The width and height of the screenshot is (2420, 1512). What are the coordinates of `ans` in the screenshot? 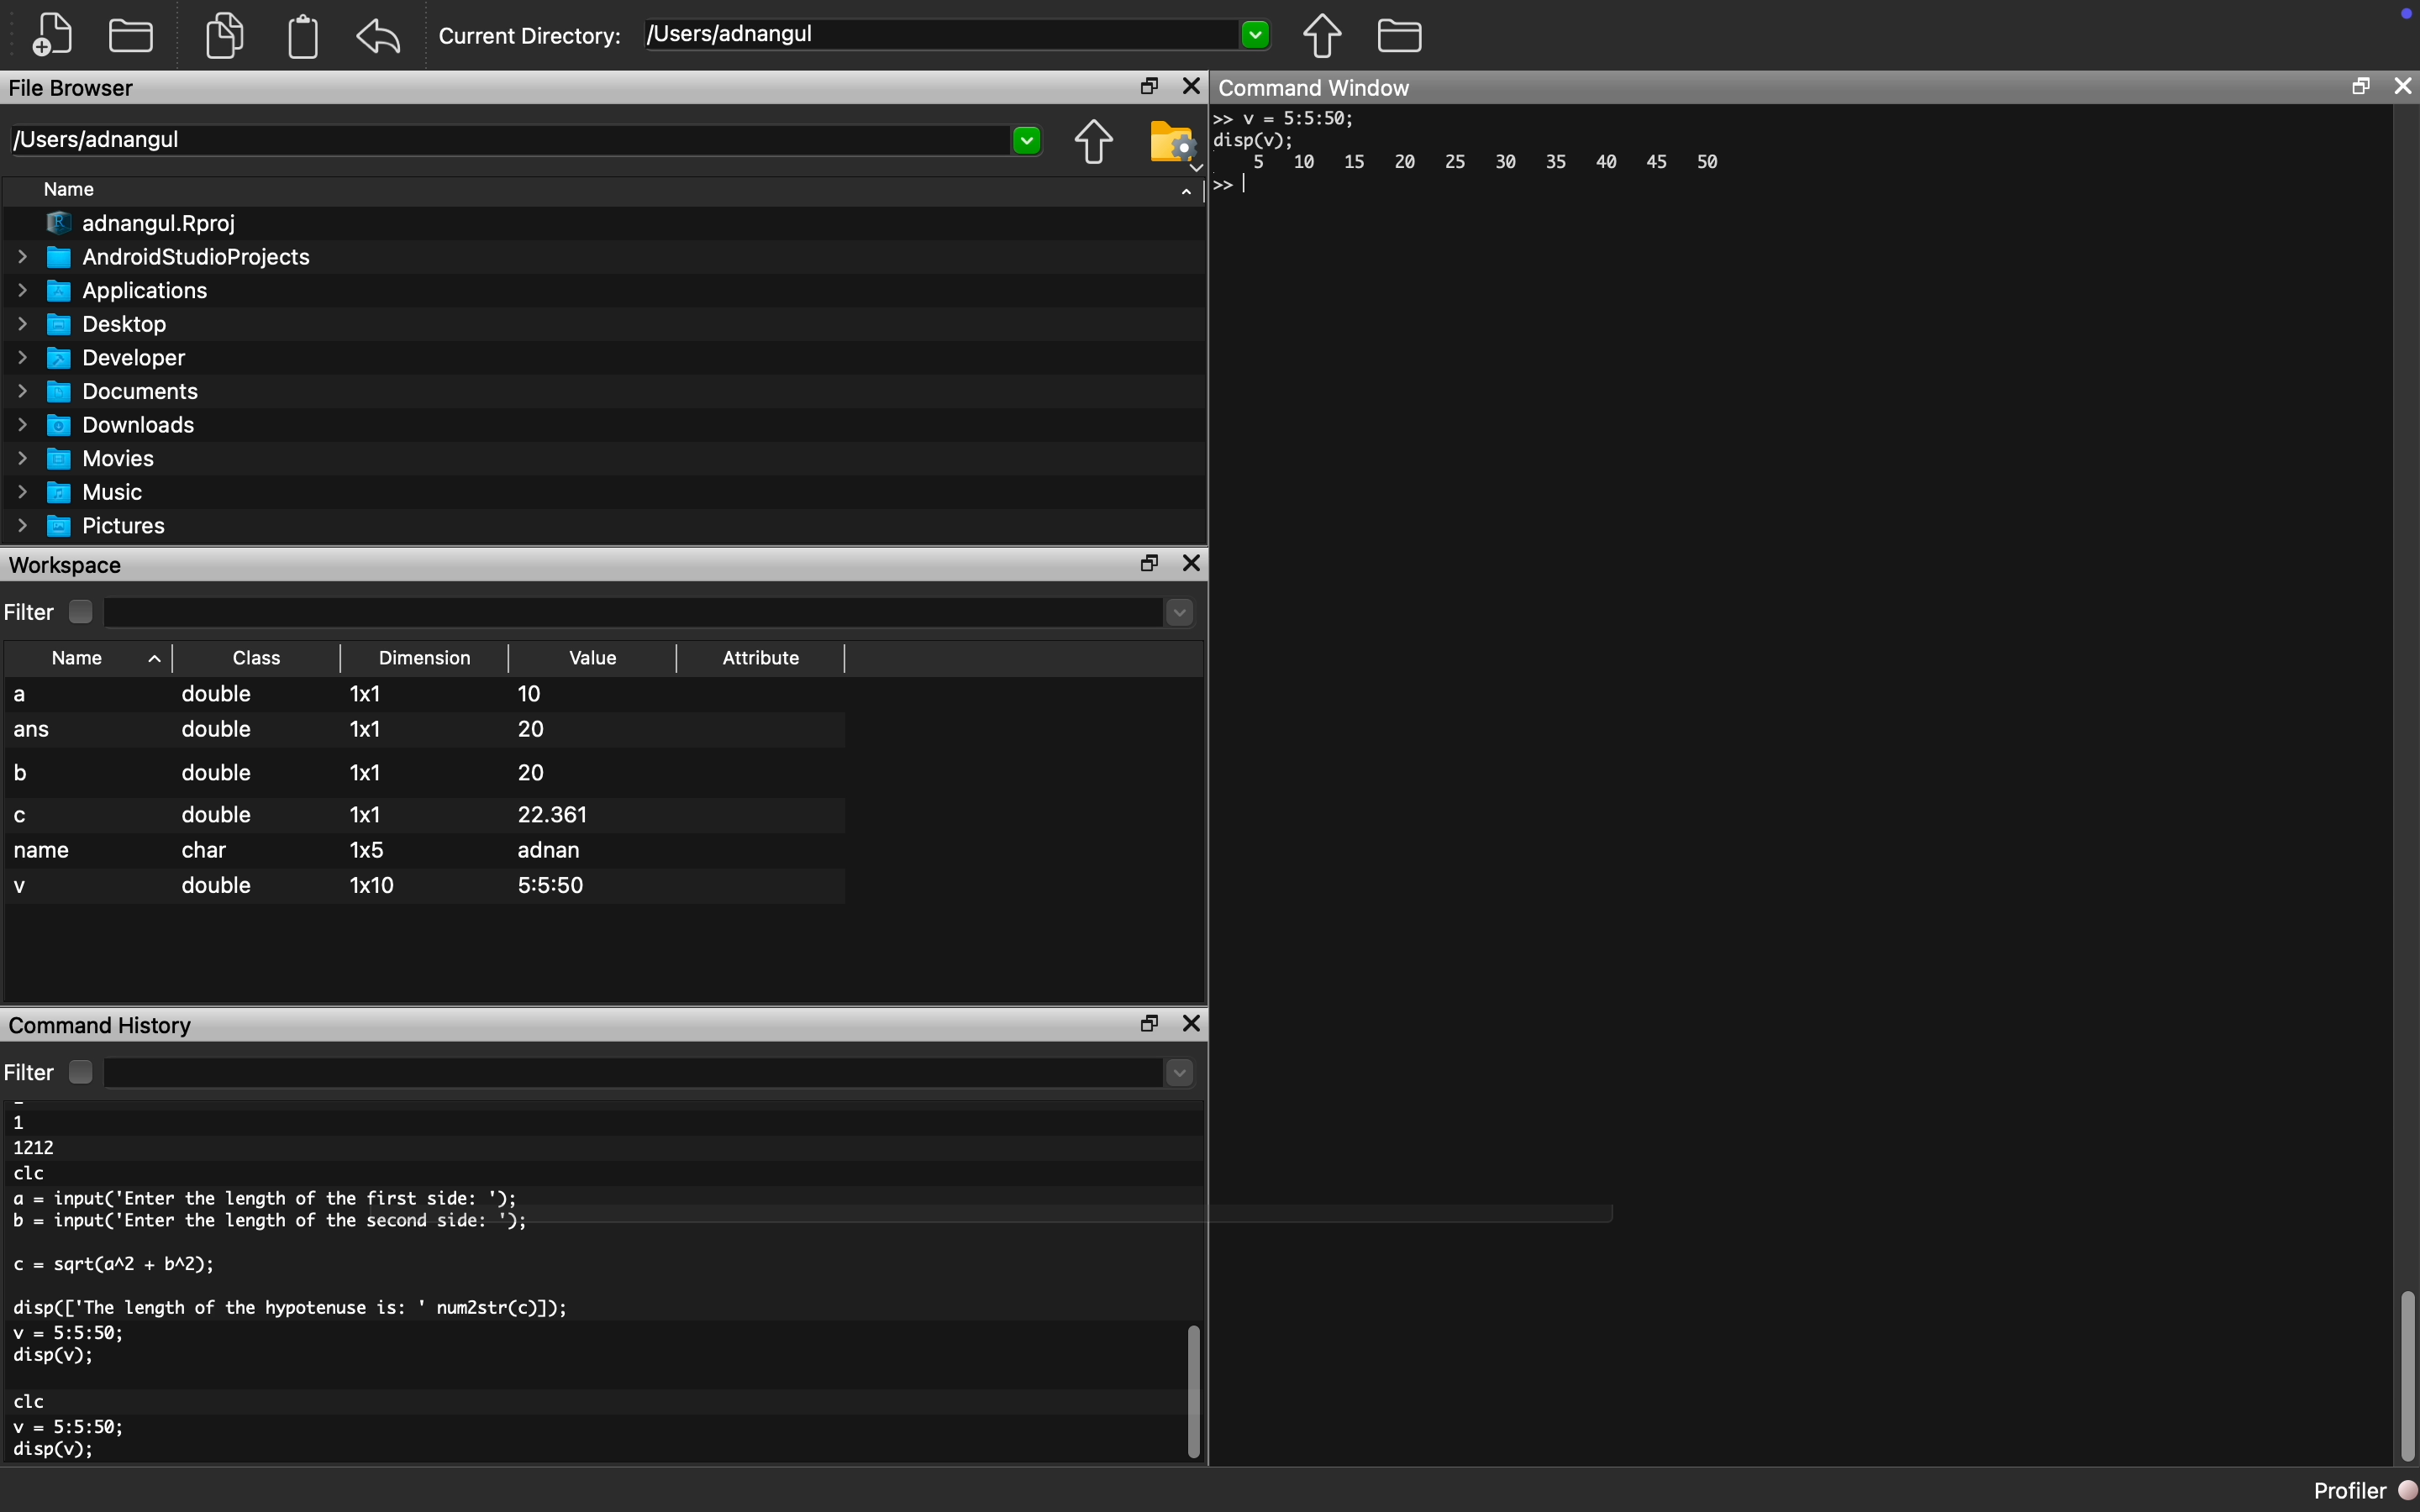 It's located at (38, 733).